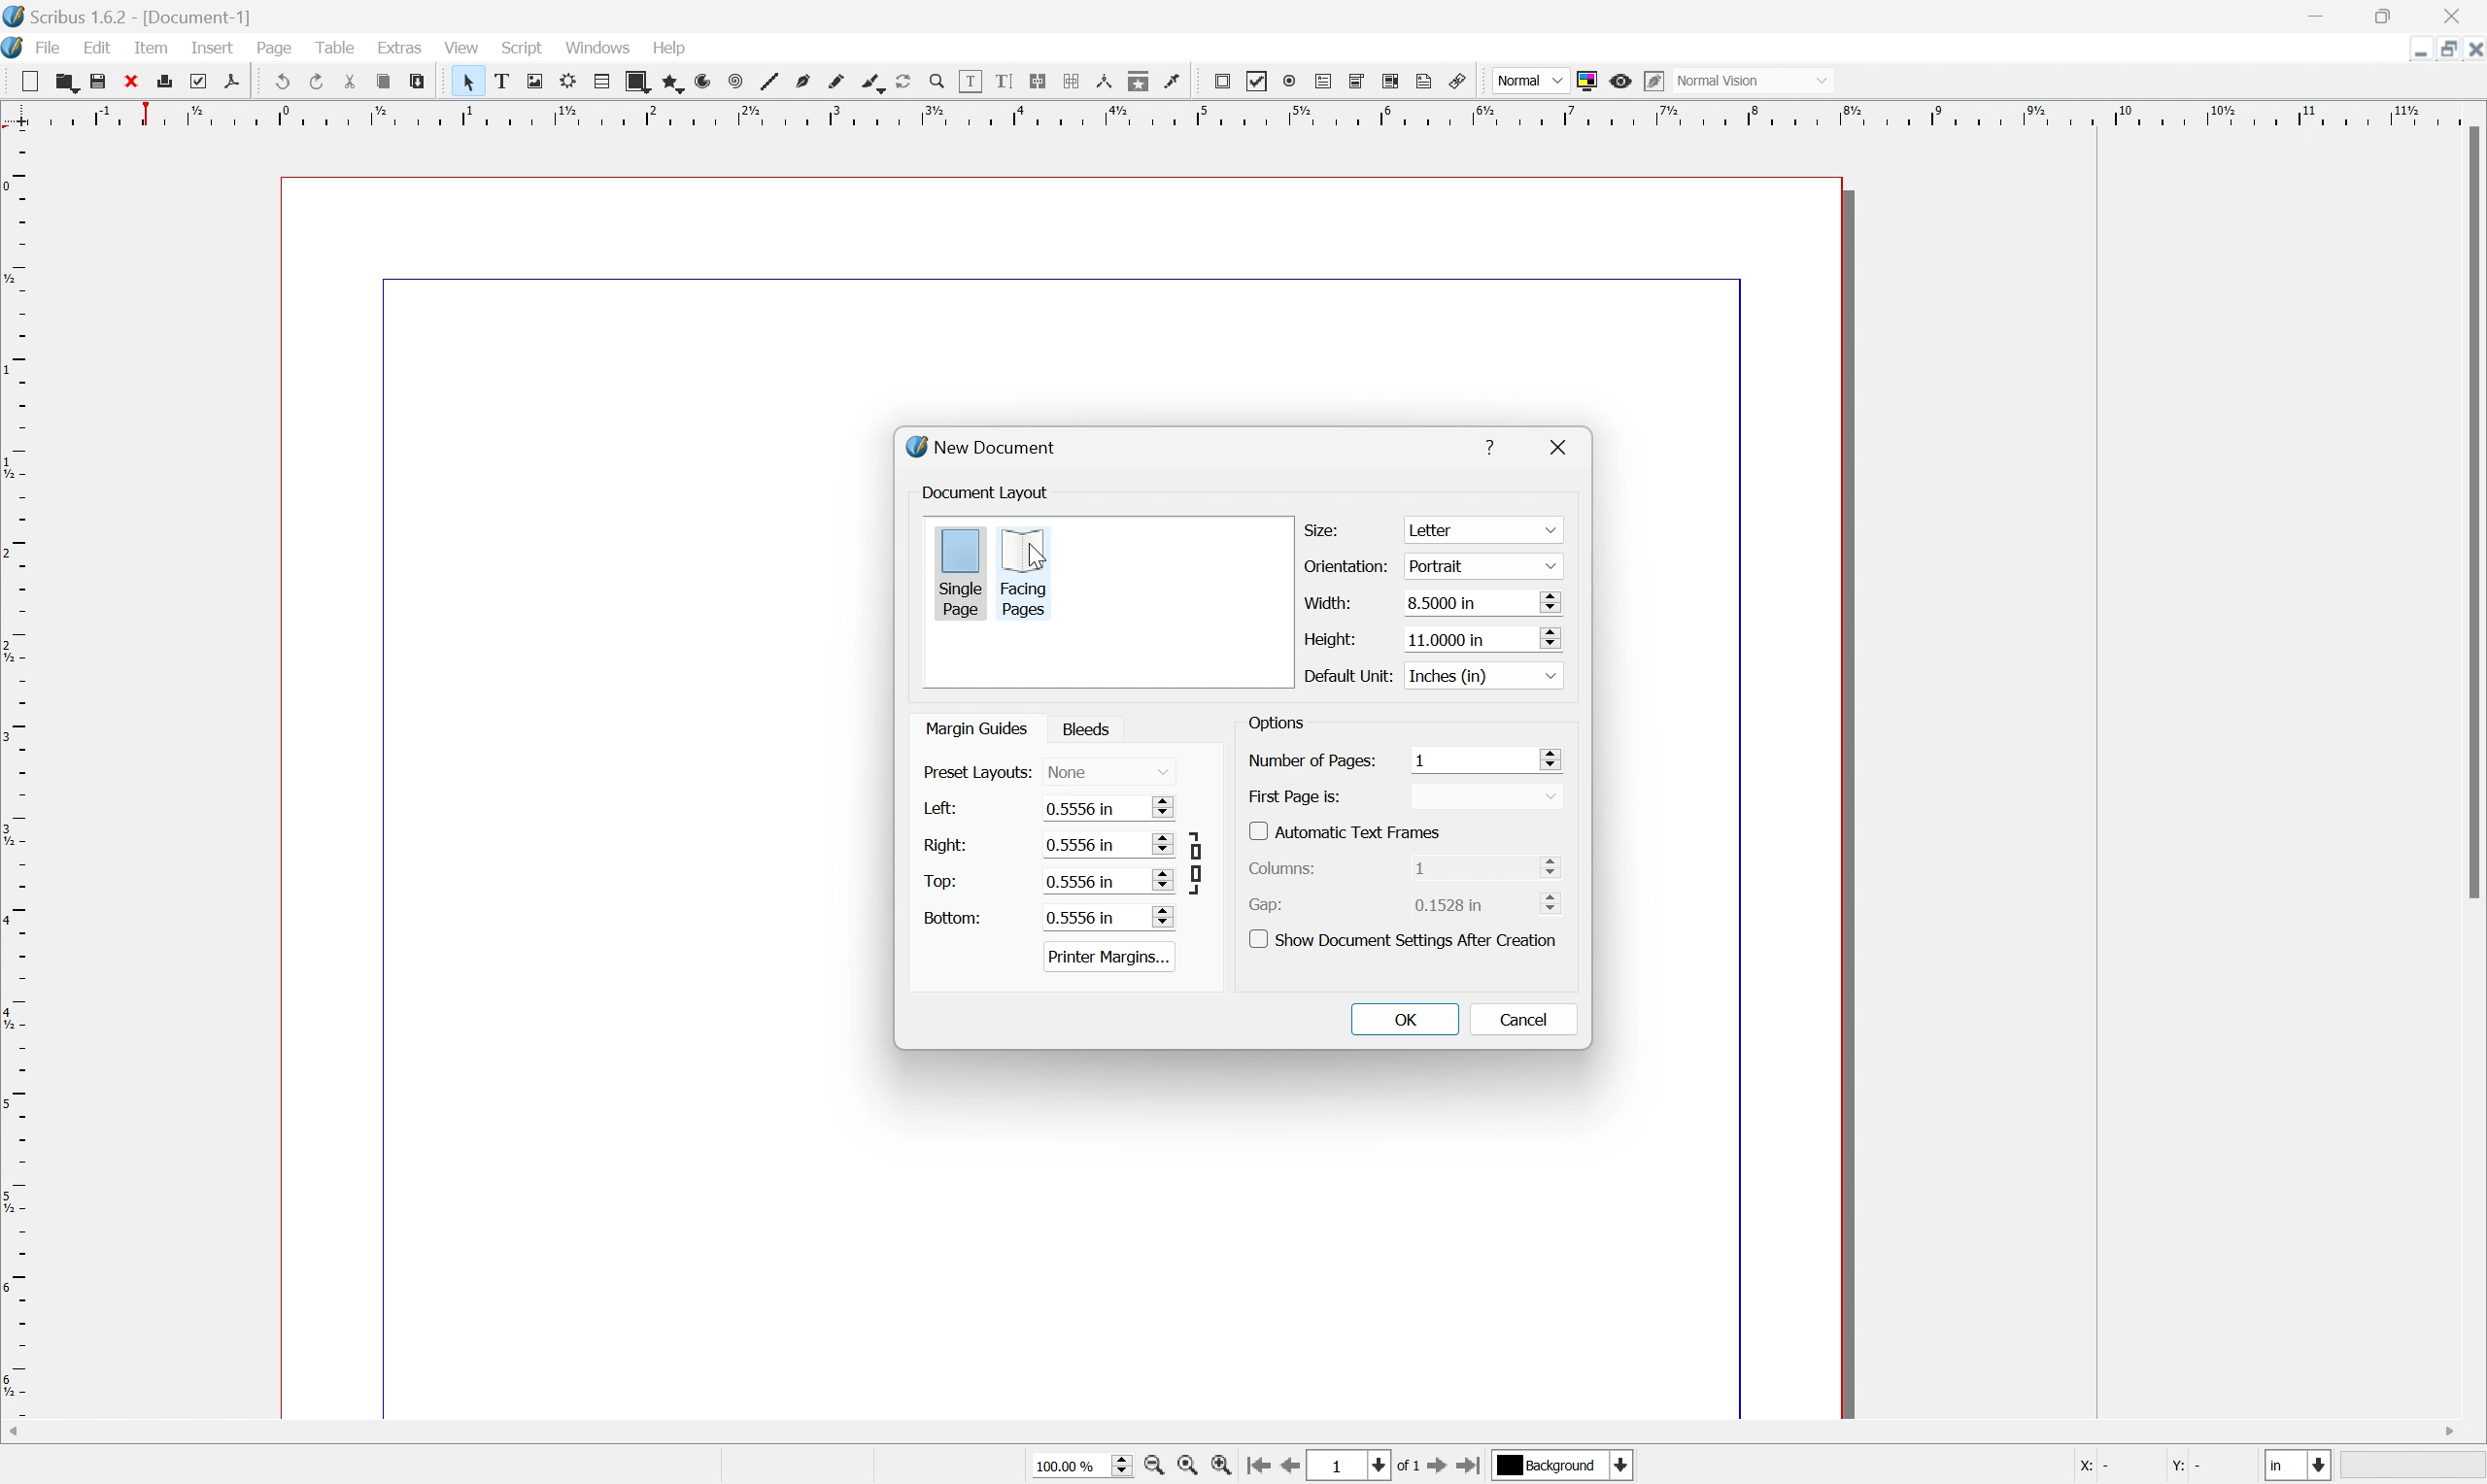 The height and width of the screenshot is (1484, 2487). Describe the element at coordinates (1483, 530) in the screenshot. I see `letter` at that location.